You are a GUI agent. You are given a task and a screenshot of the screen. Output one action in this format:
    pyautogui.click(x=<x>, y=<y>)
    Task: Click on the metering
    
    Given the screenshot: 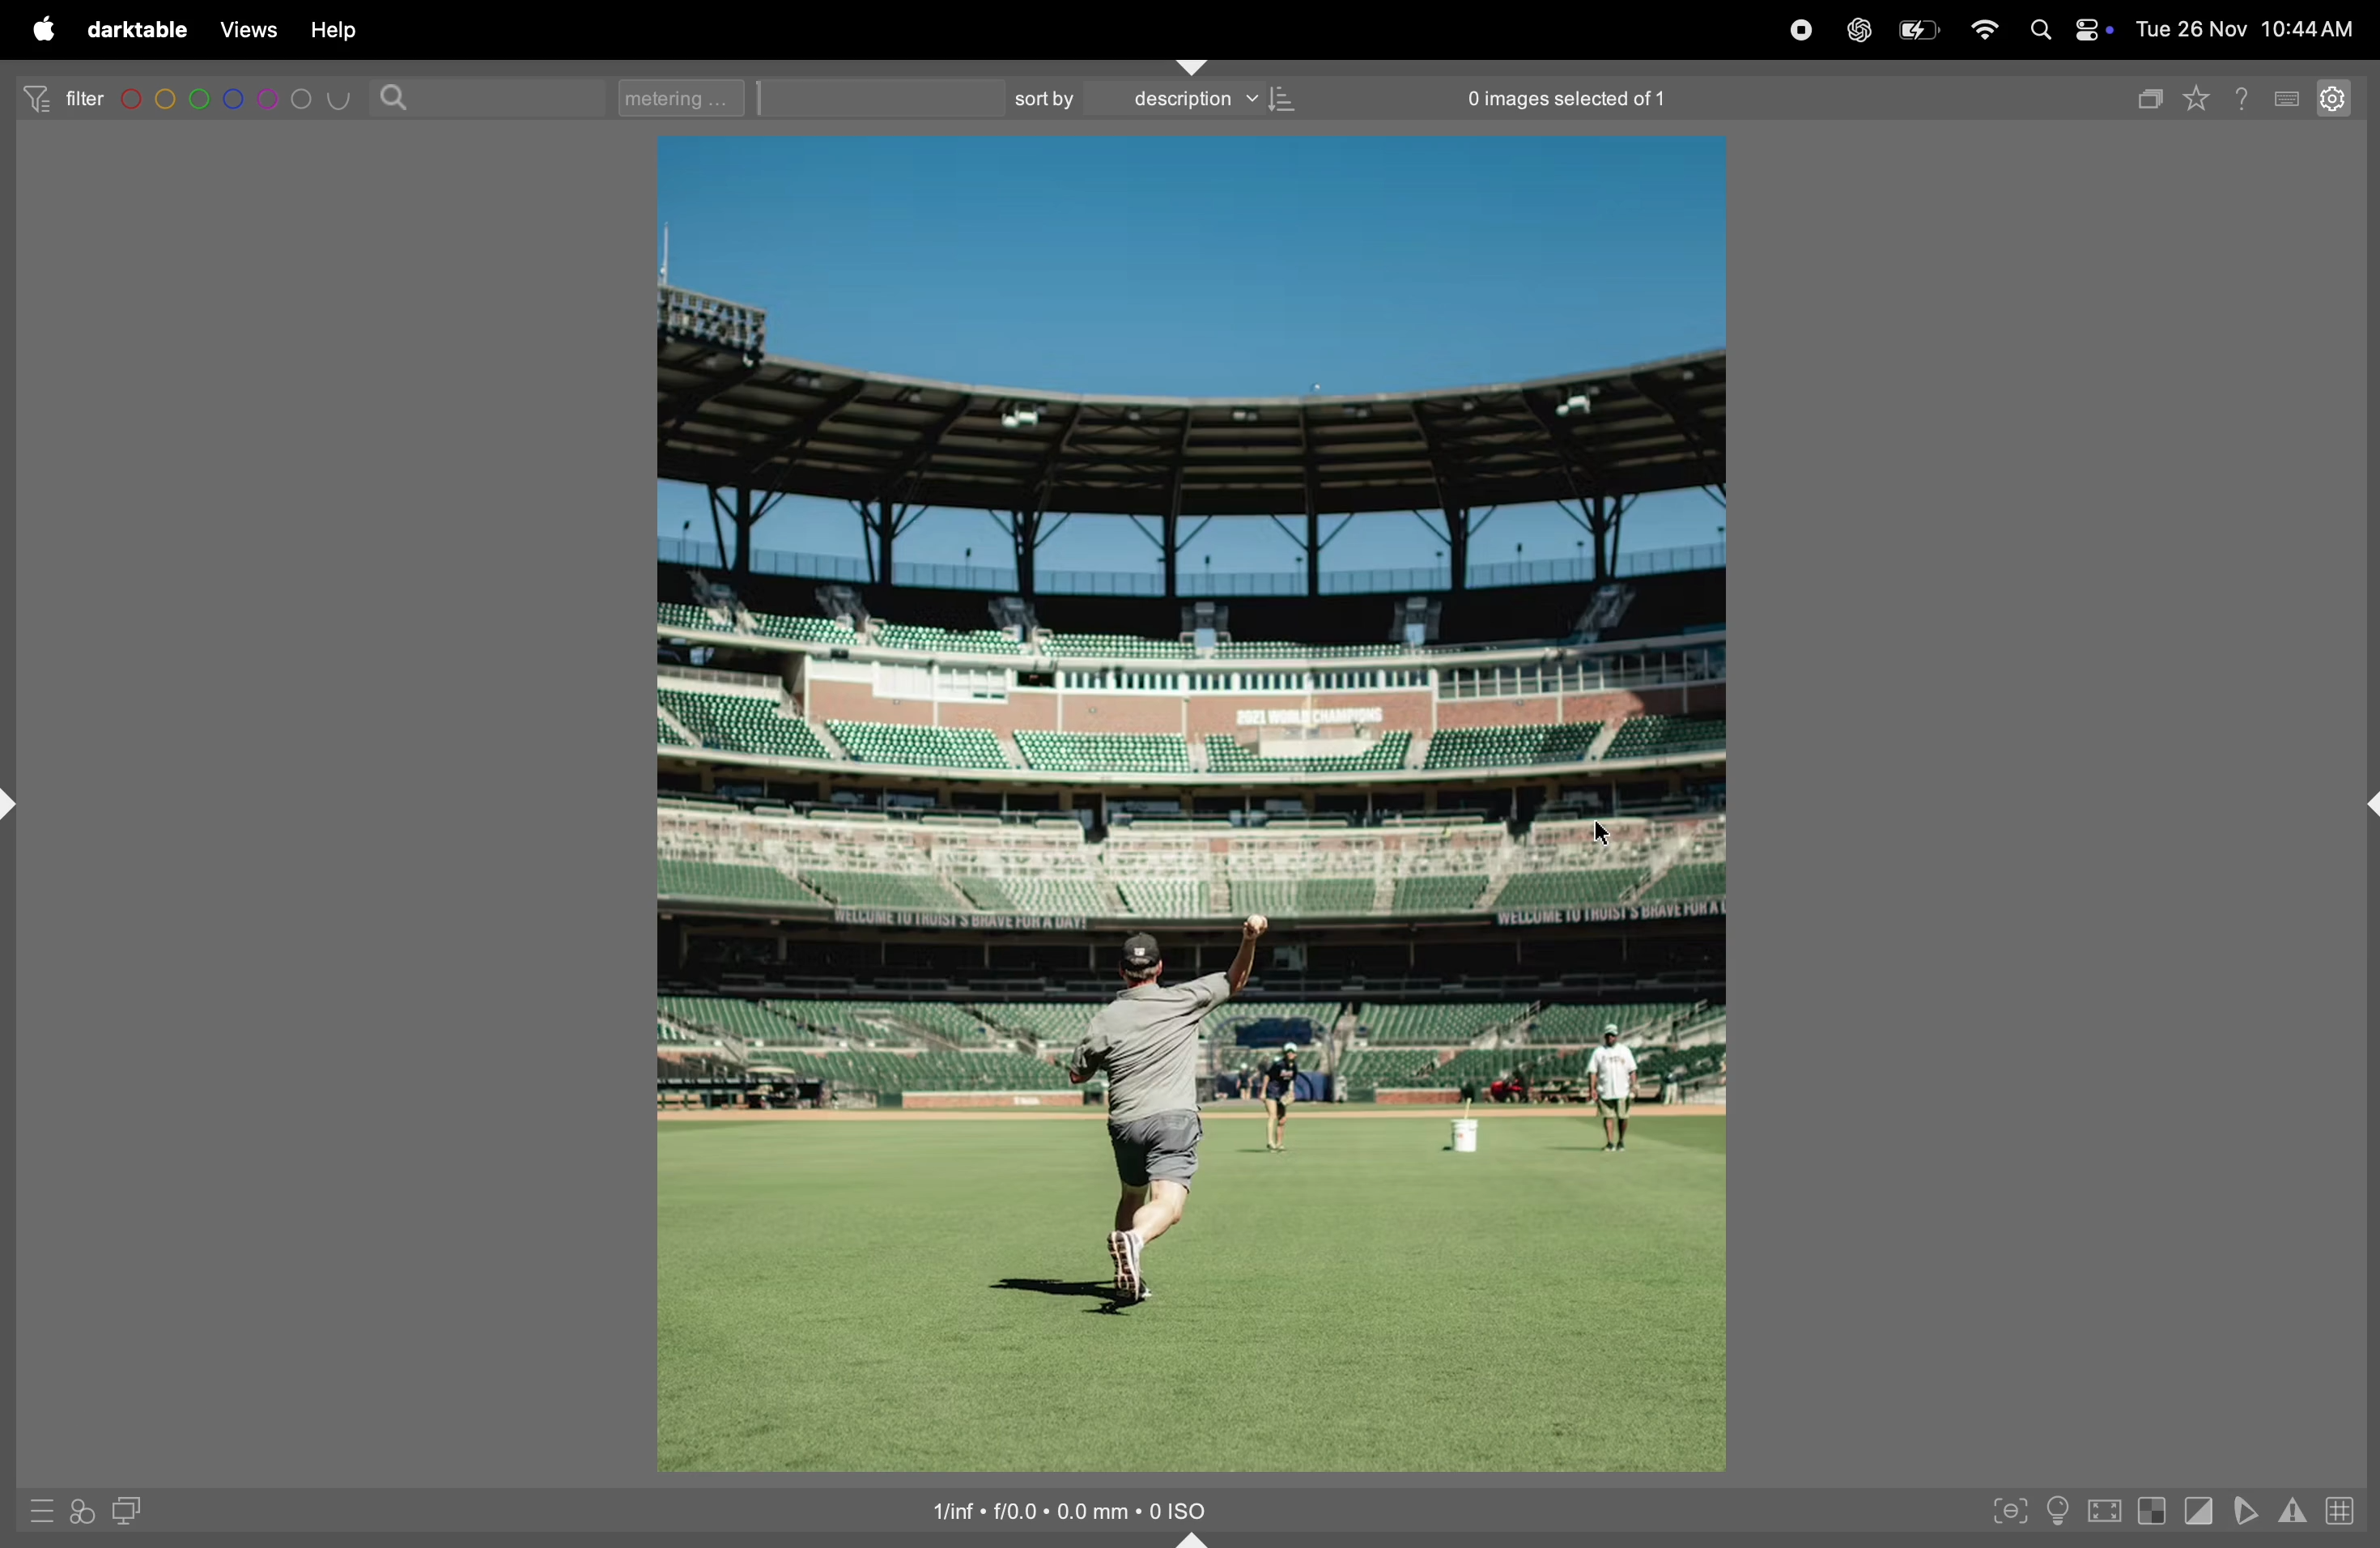 What is the action you would take?
    pyautogui.click(x=700, y=96)
    